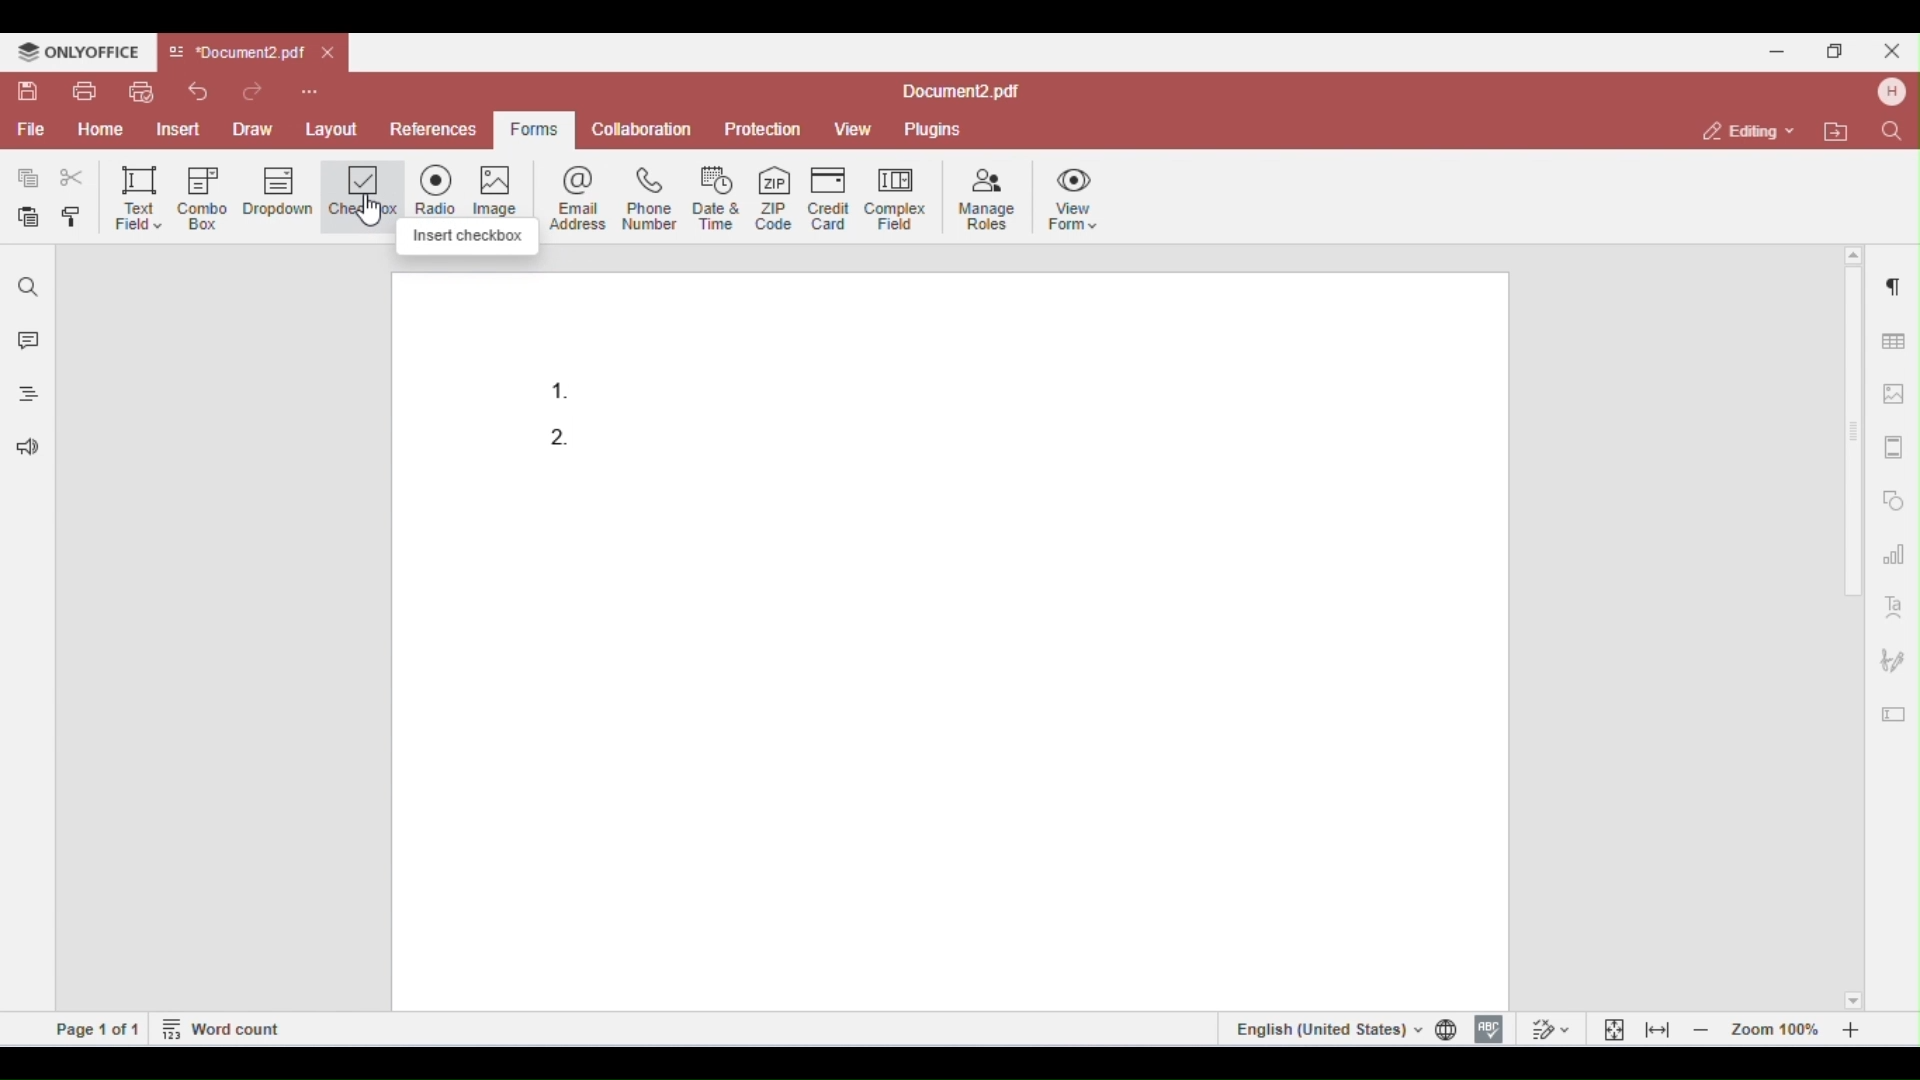 The width and height of the screenshot is (1920, 1080). I want to click on spelling, so click(1489, 1027).